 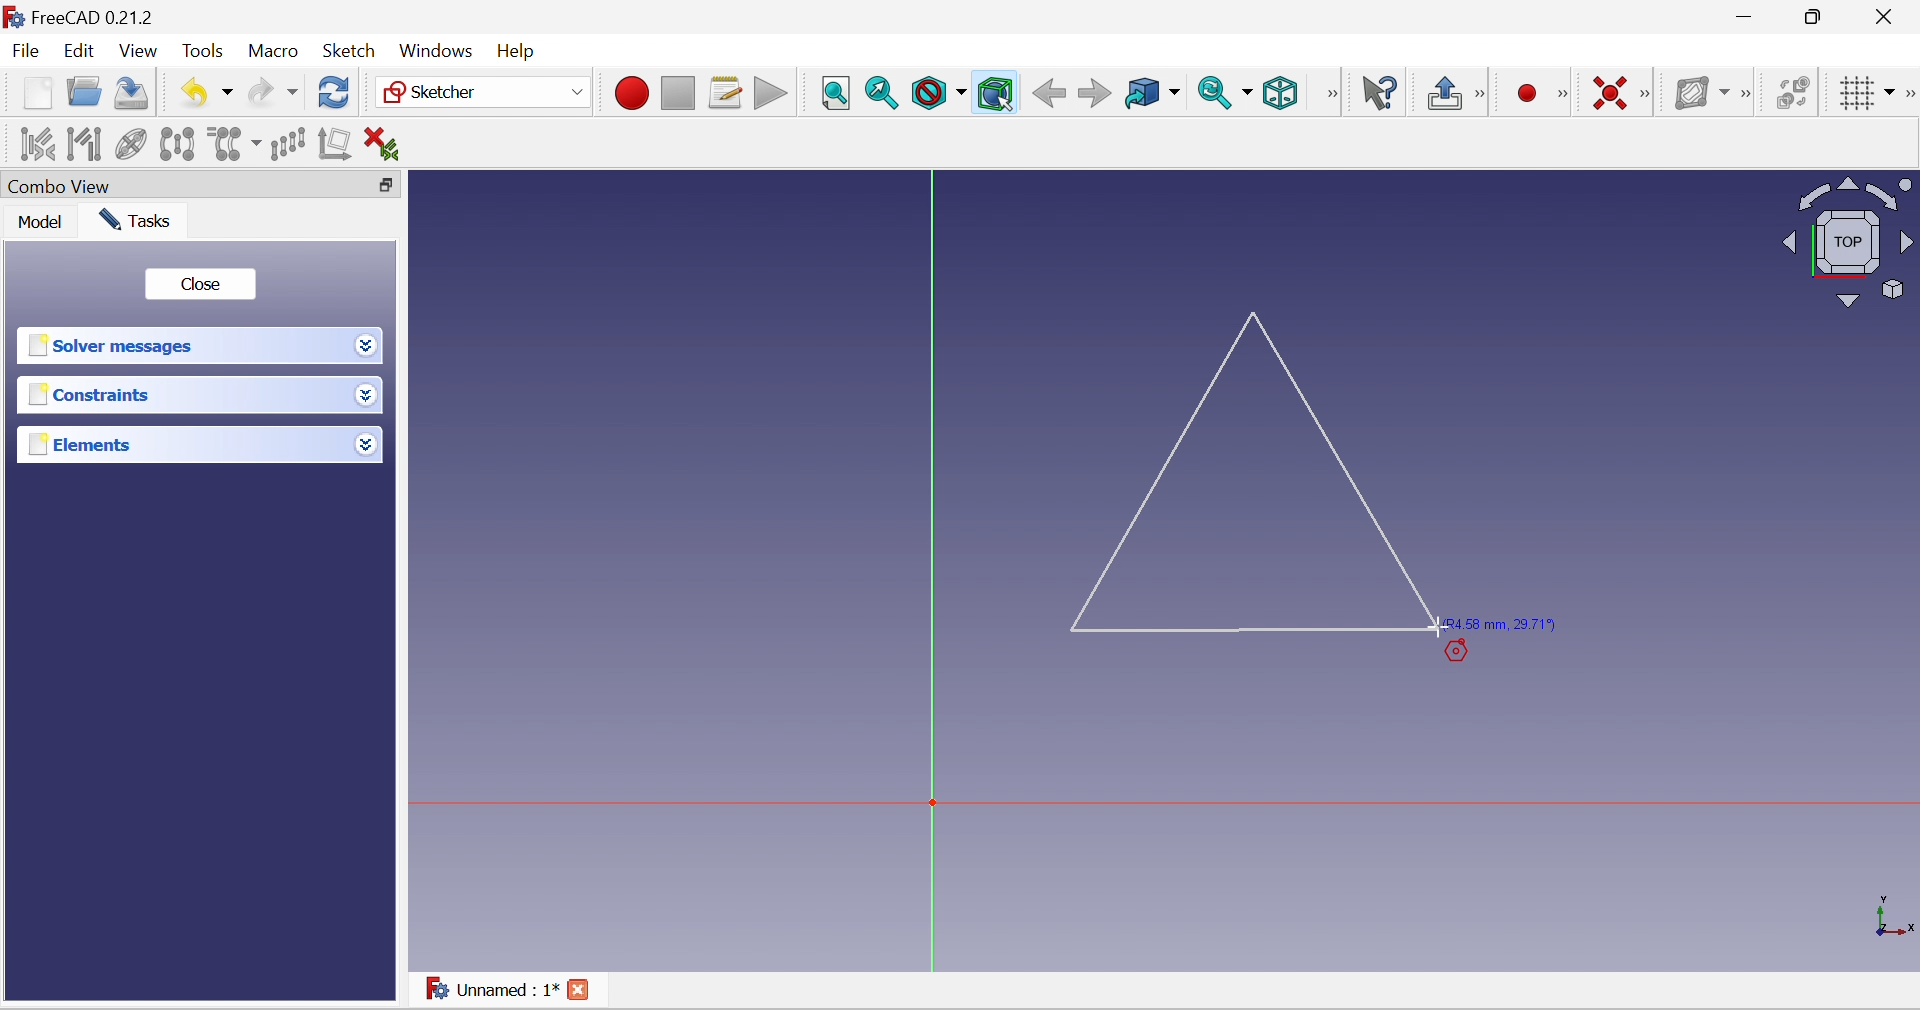 What do you see at coordinates (678, 92) in the screenshot?
I see `Stop macro recording` at bounding box center [678, 92].